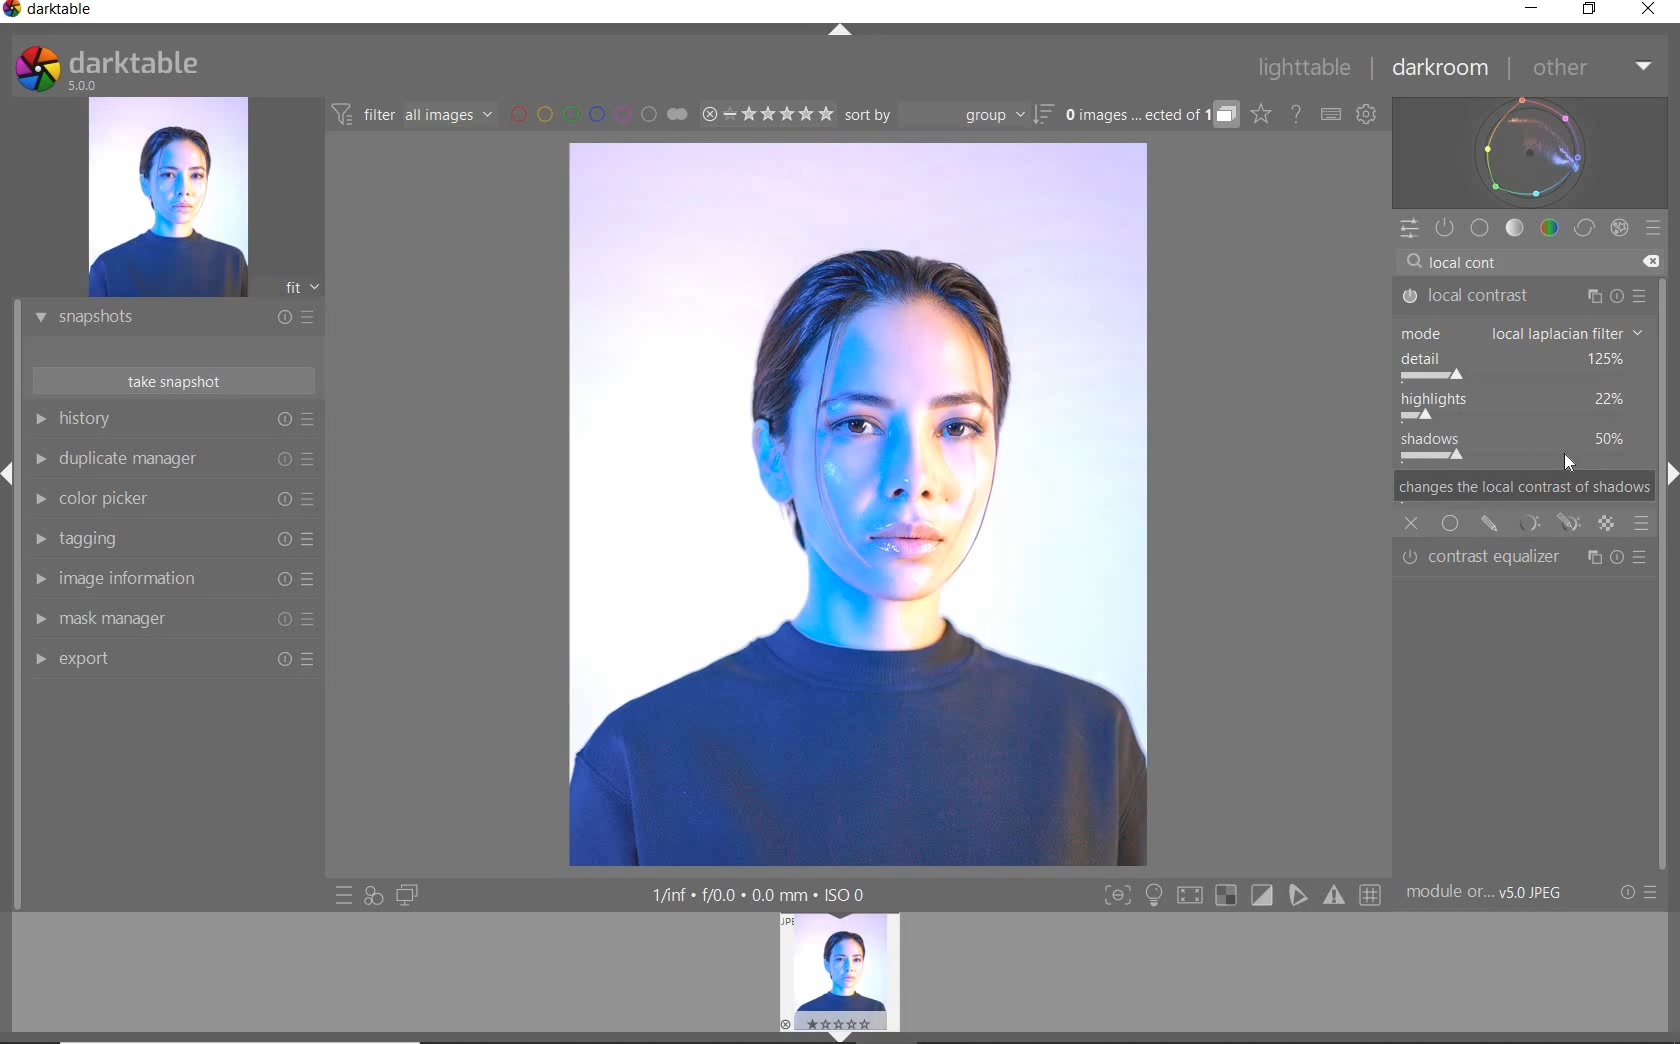  Describe the element at coordinates (1261, 114) in the screenshot. I see `CLICK TO CHANGE THE OVERLAYS SHOWN ON THUMBNAILS` at that location.